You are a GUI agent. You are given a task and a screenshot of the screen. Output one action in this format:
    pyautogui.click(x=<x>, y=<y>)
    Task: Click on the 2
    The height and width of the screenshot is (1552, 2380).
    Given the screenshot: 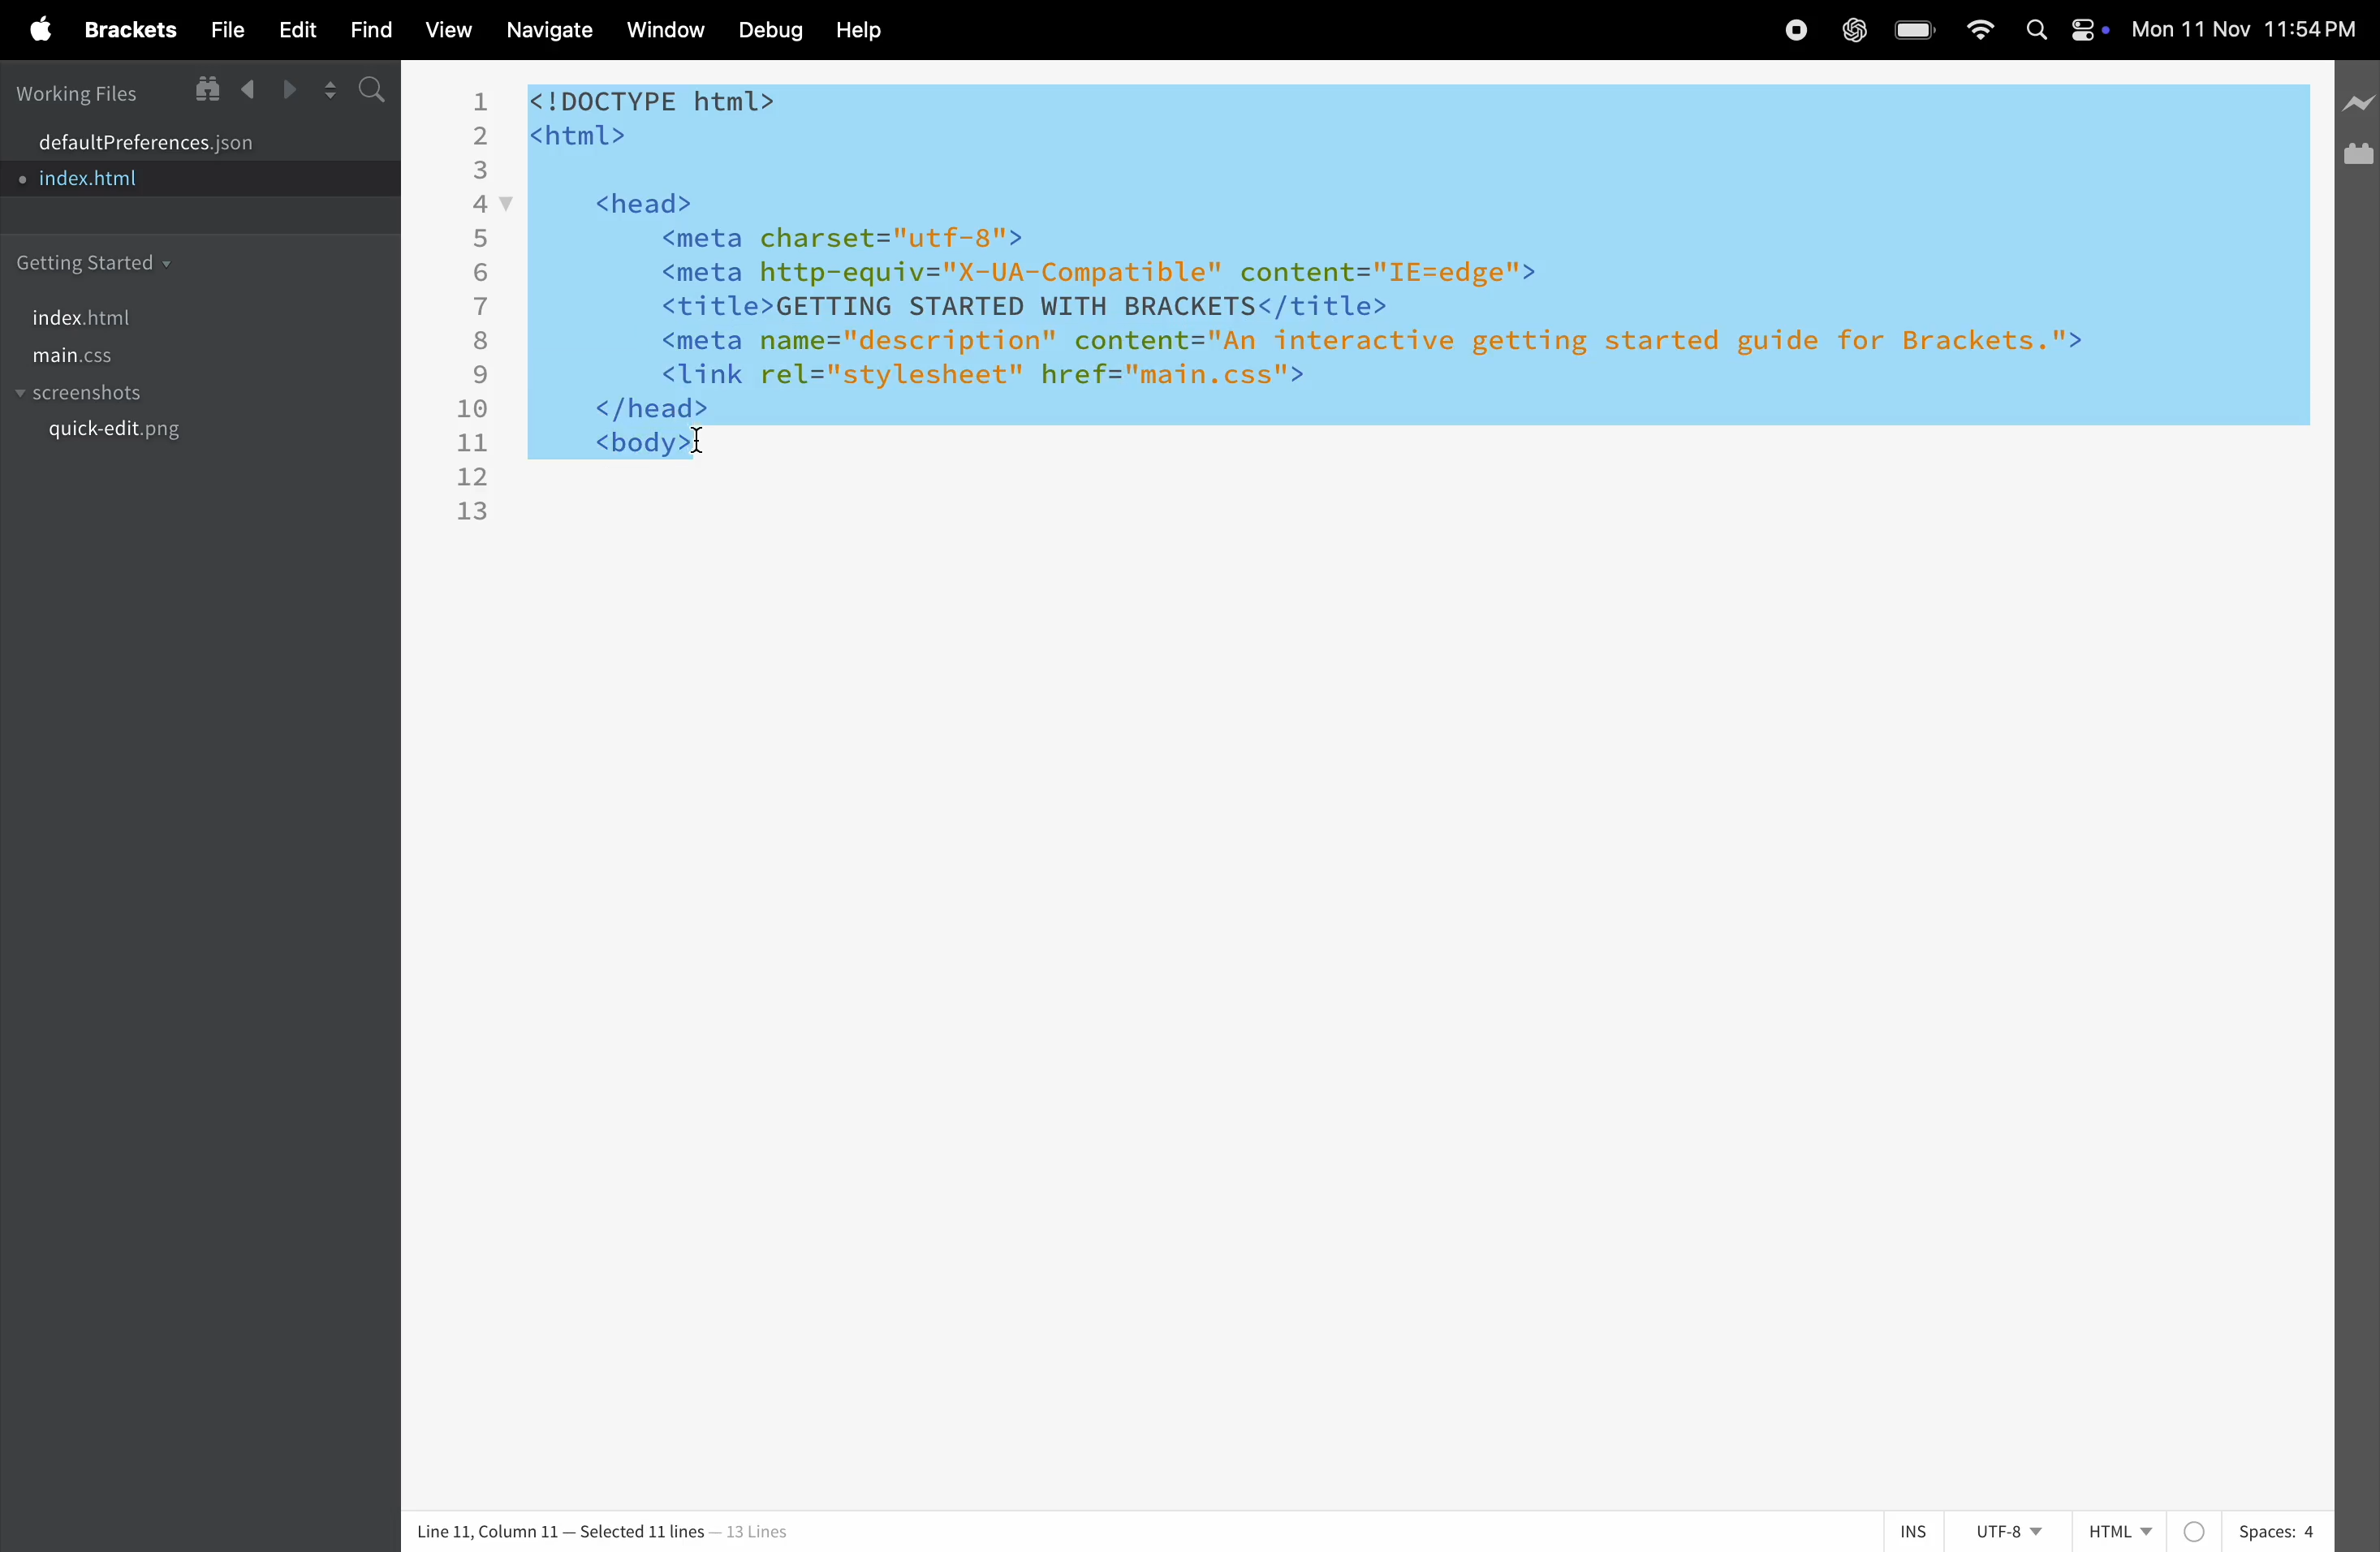 What is the action you would take?
    pyautogui.click(x=482, y=136)
    